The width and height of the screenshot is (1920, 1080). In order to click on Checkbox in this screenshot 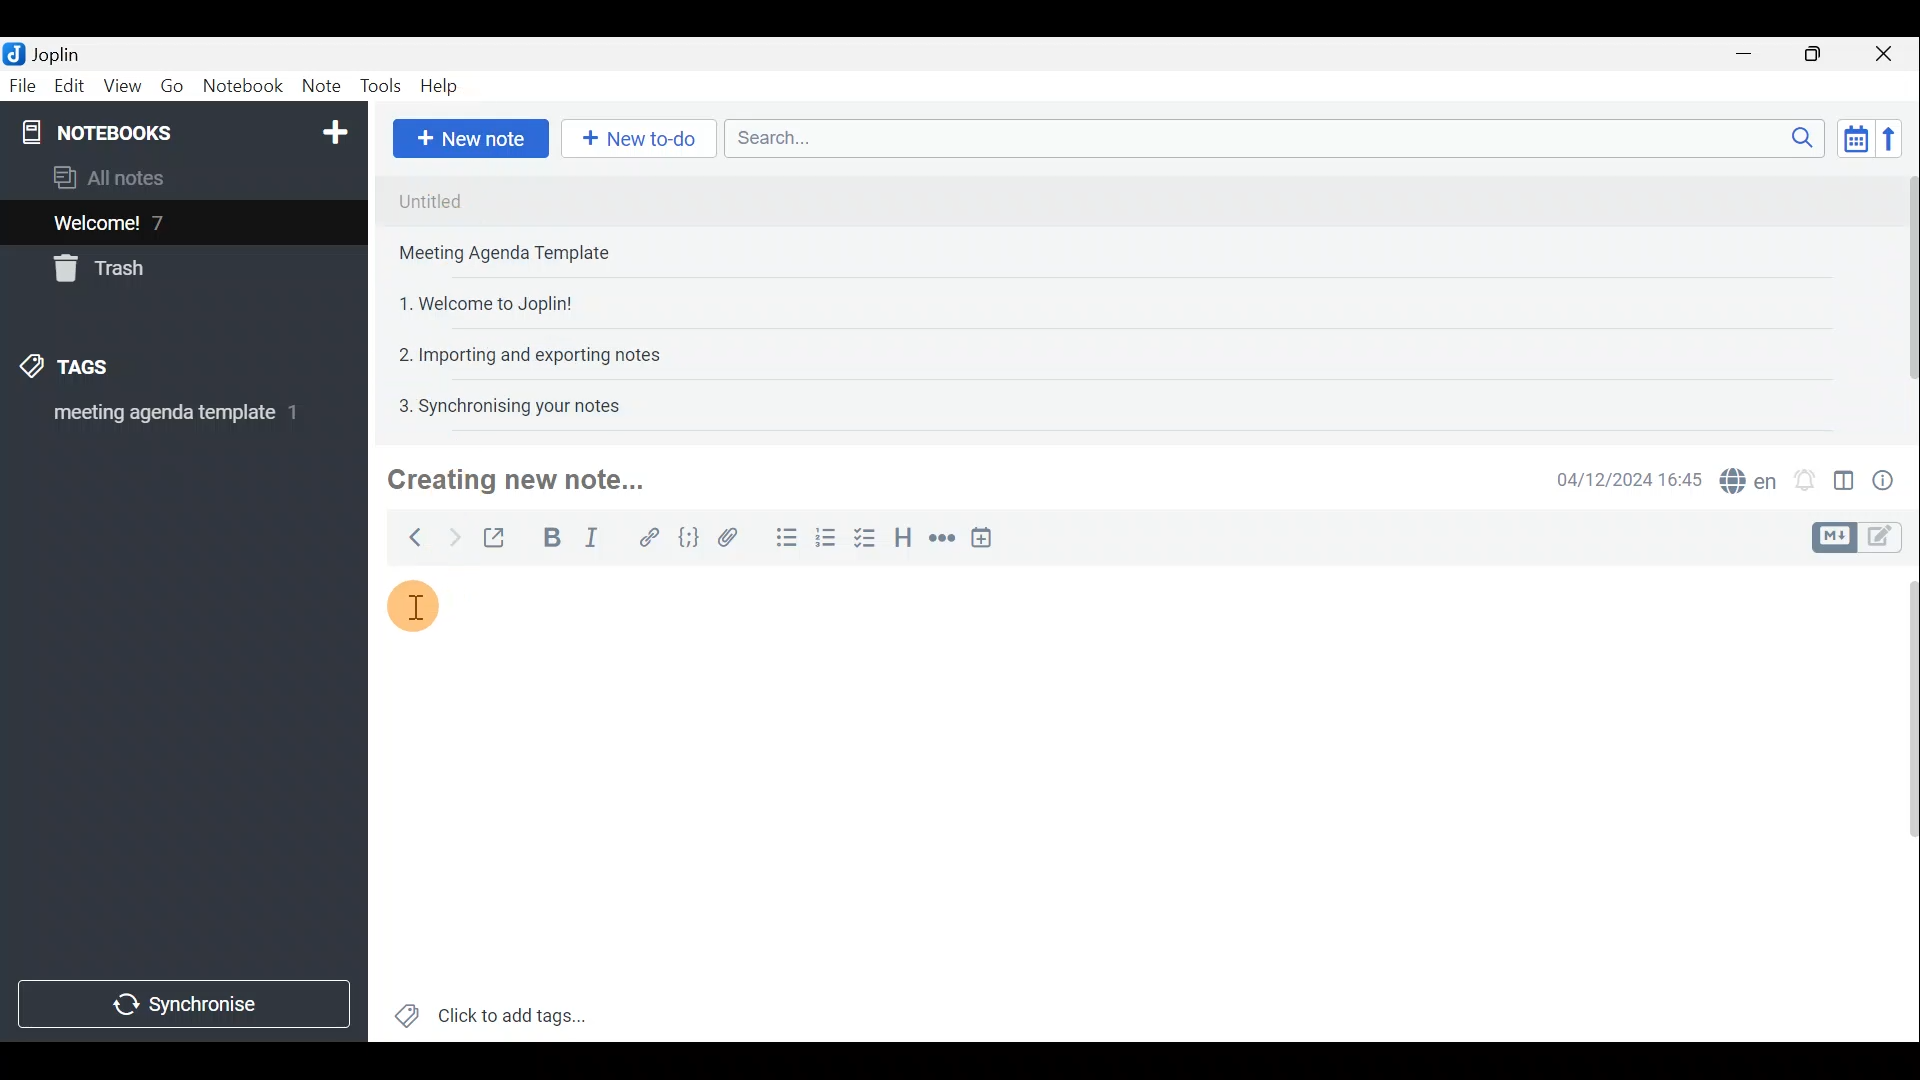, I will do `click(871, 543)`.